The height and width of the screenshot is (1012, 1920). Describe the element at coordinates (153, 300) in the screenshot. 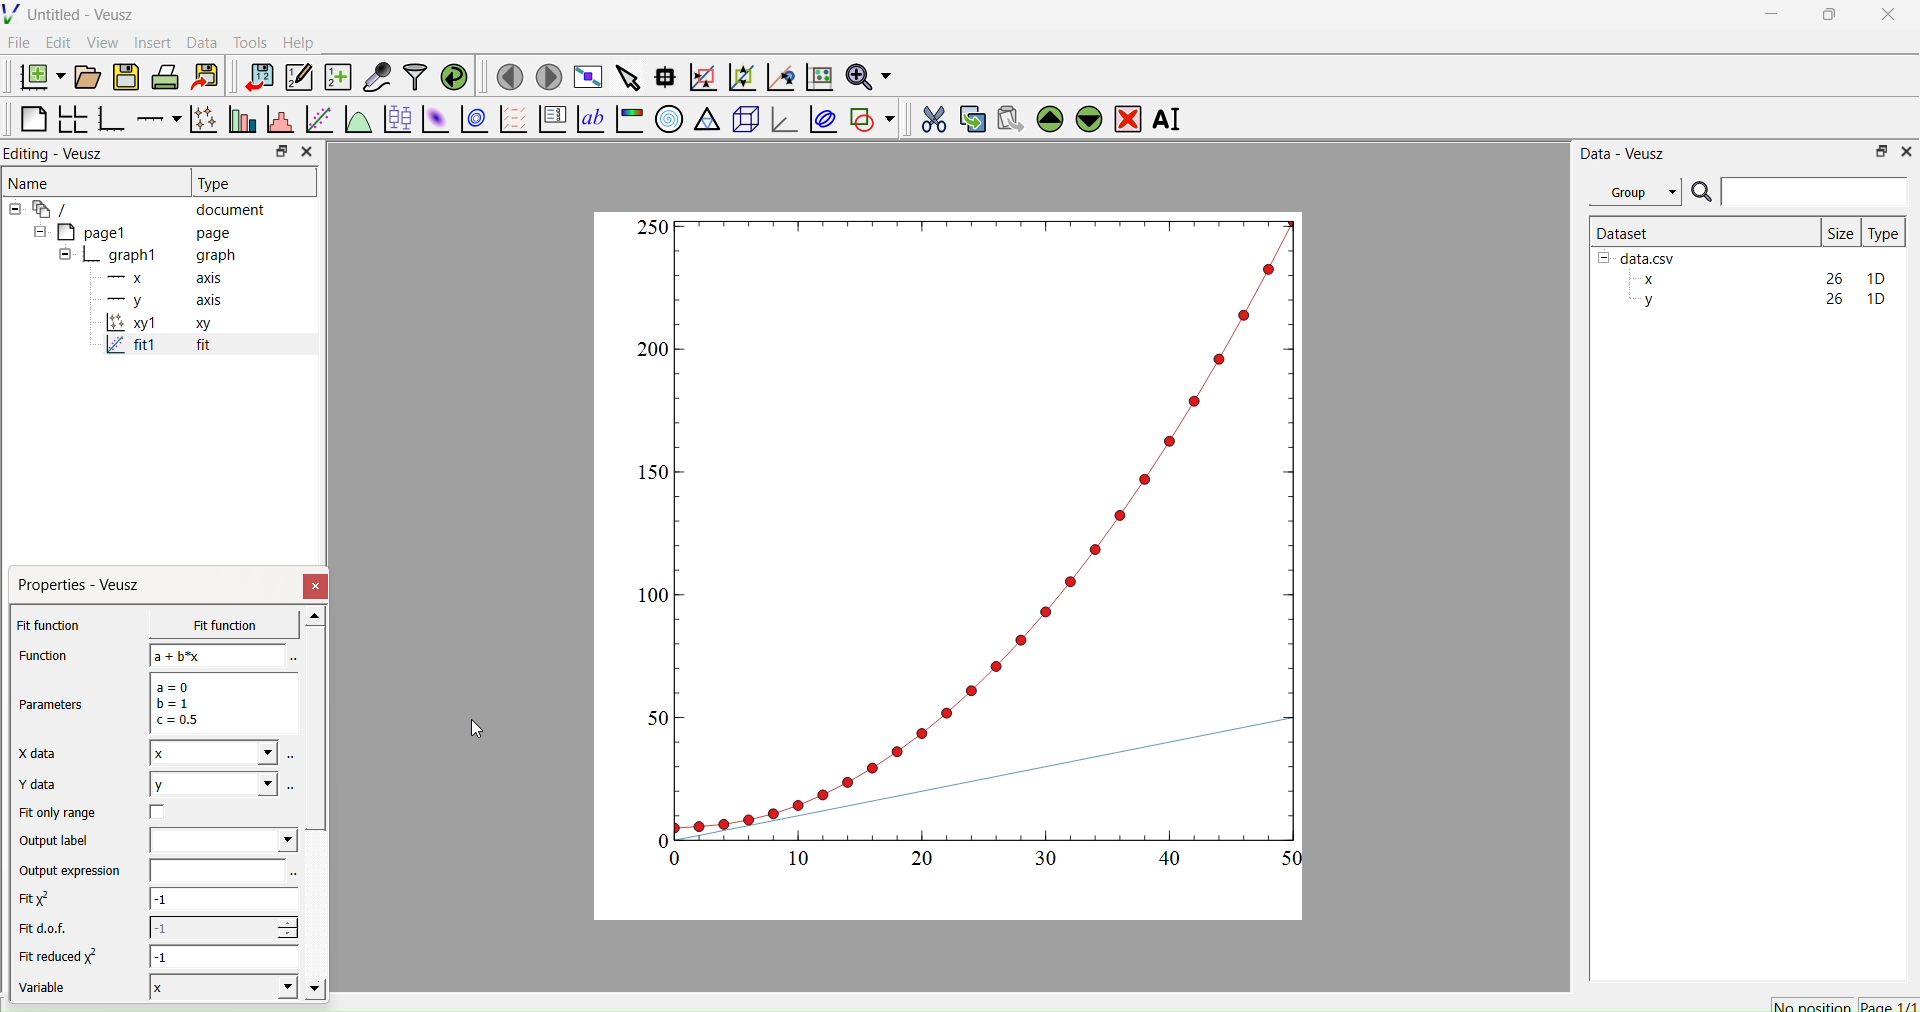

I see `y axis` at that location.